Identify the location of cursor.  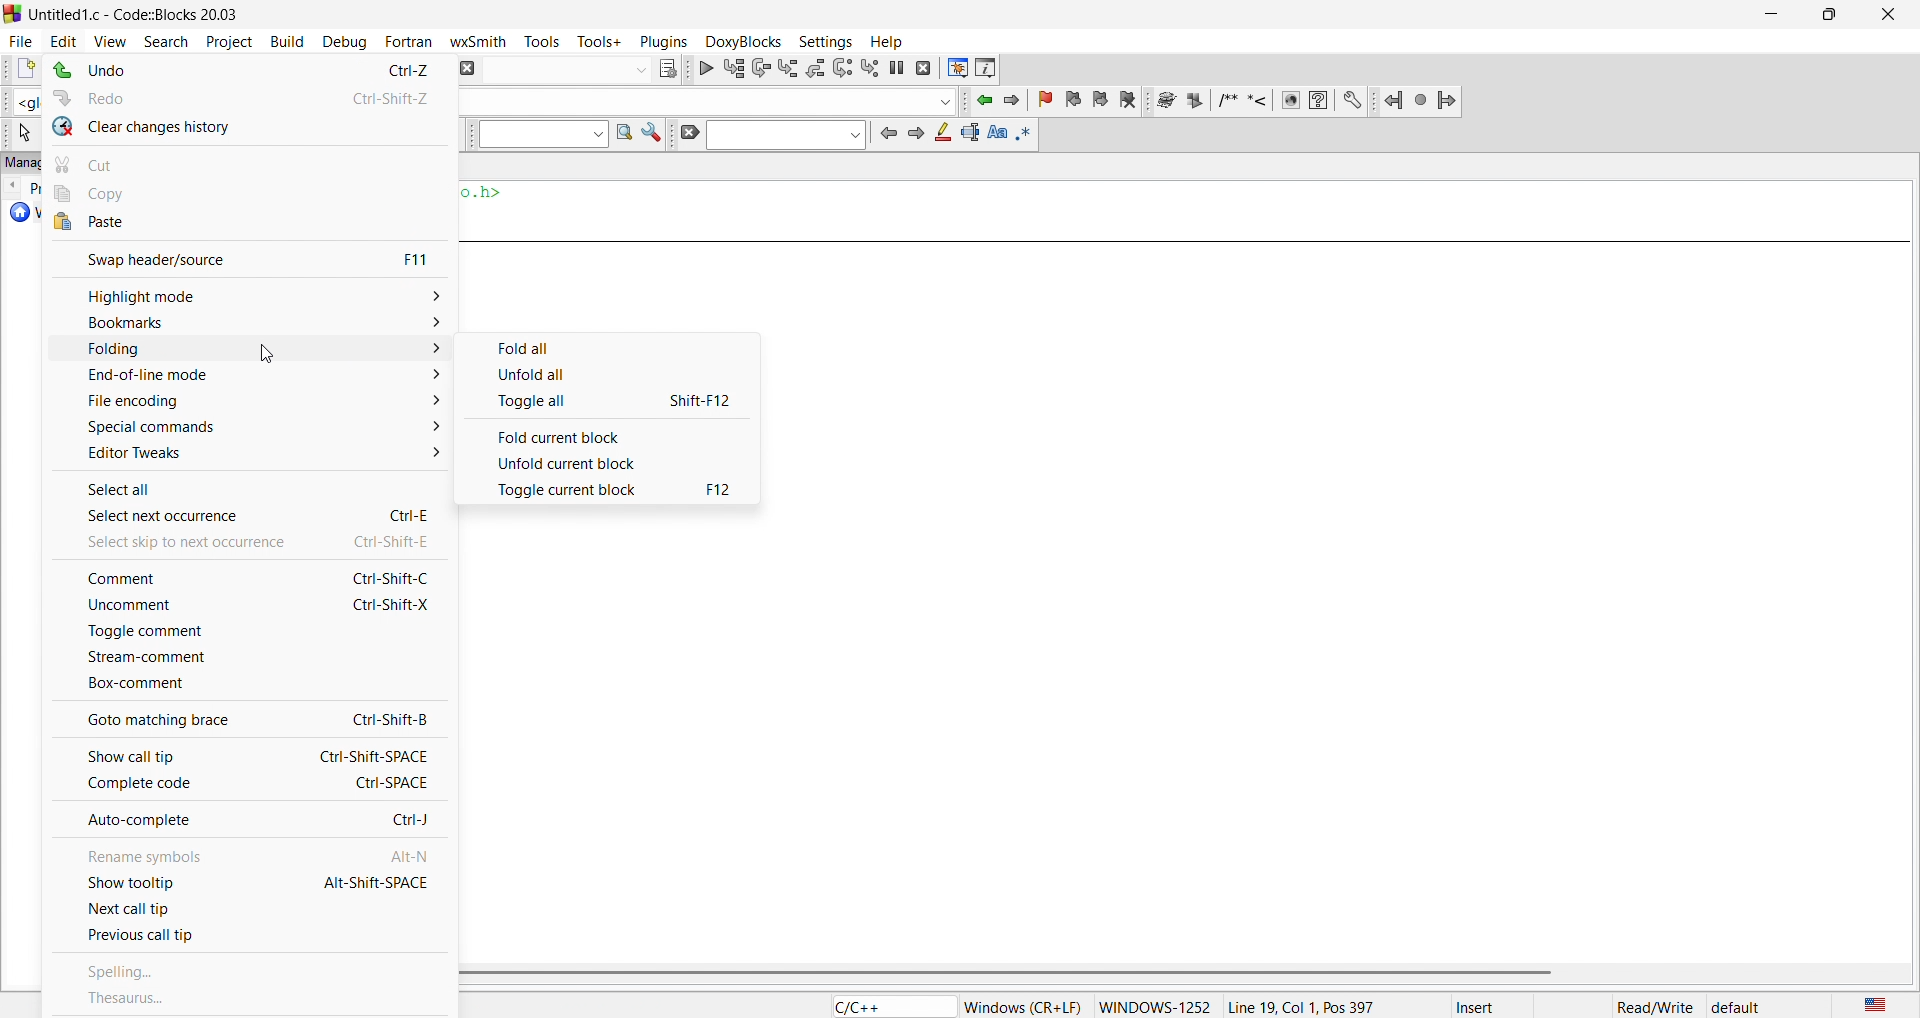
(268, 350).